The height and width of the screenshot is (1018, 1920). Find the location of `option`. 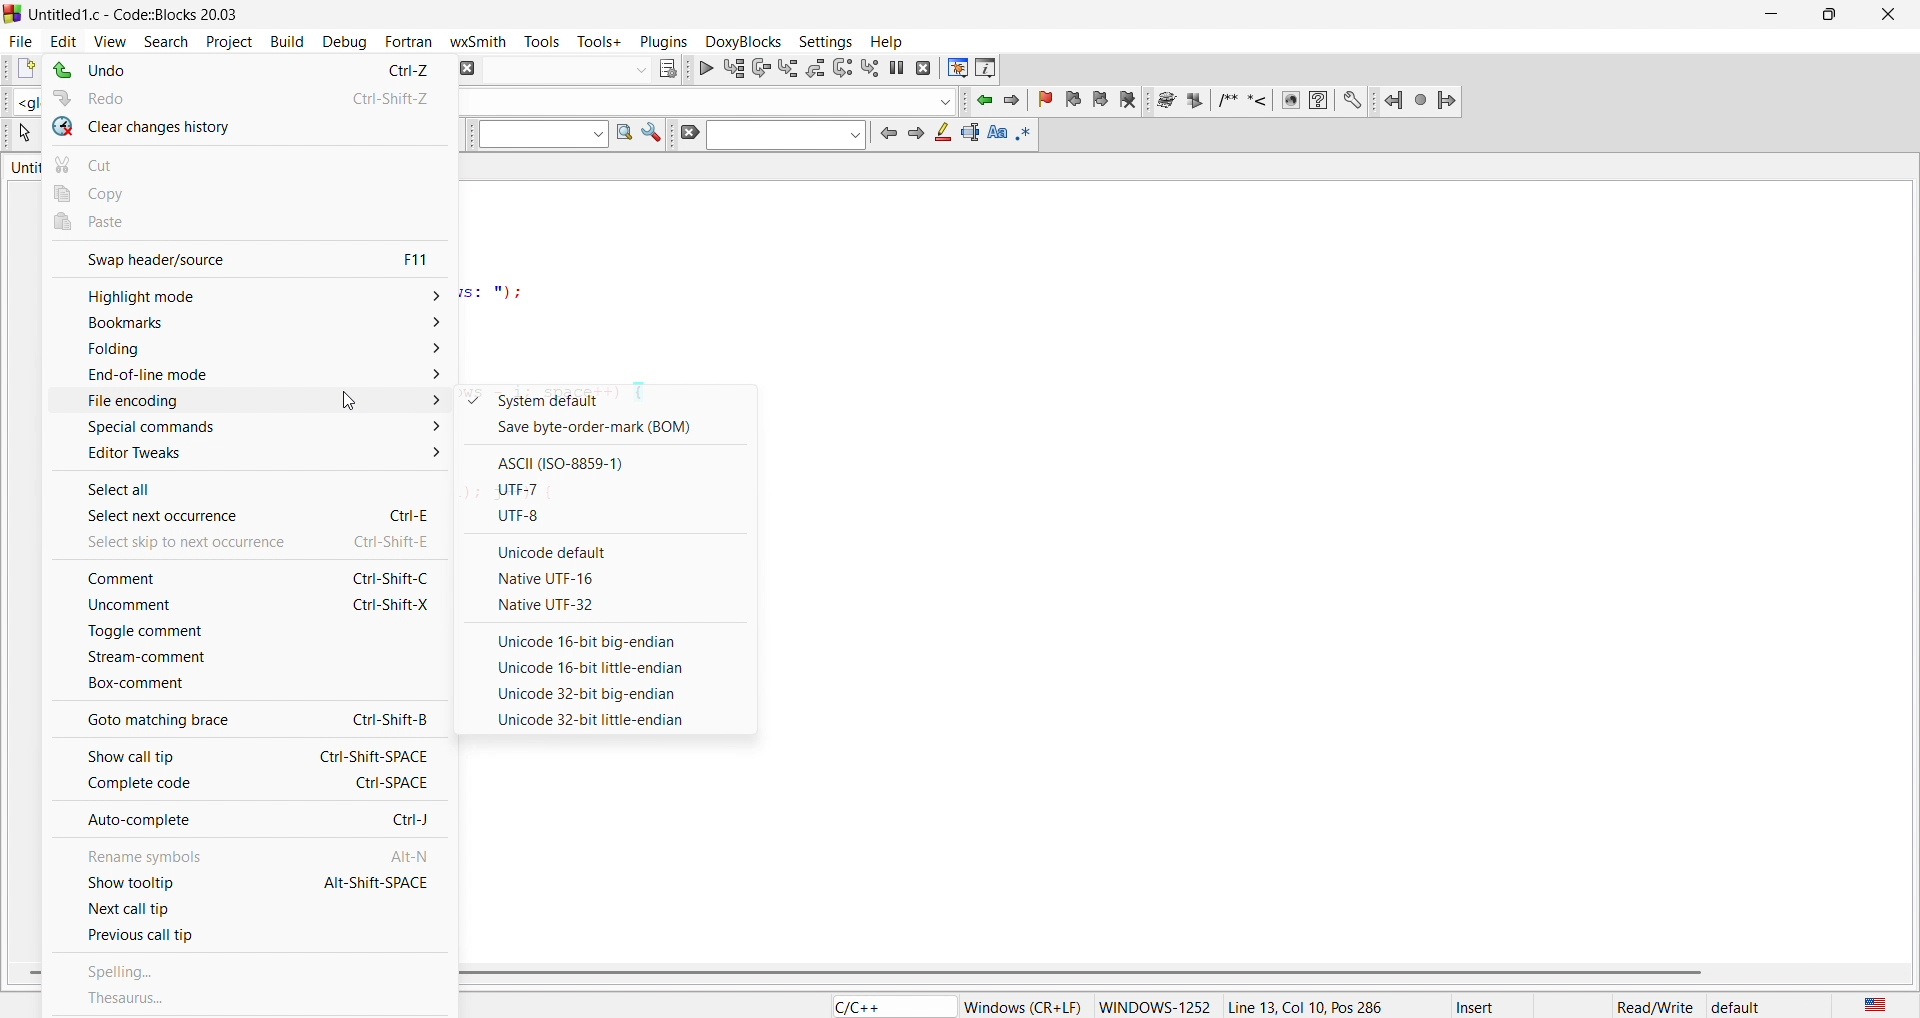

option is located at coordinates (606, 719).